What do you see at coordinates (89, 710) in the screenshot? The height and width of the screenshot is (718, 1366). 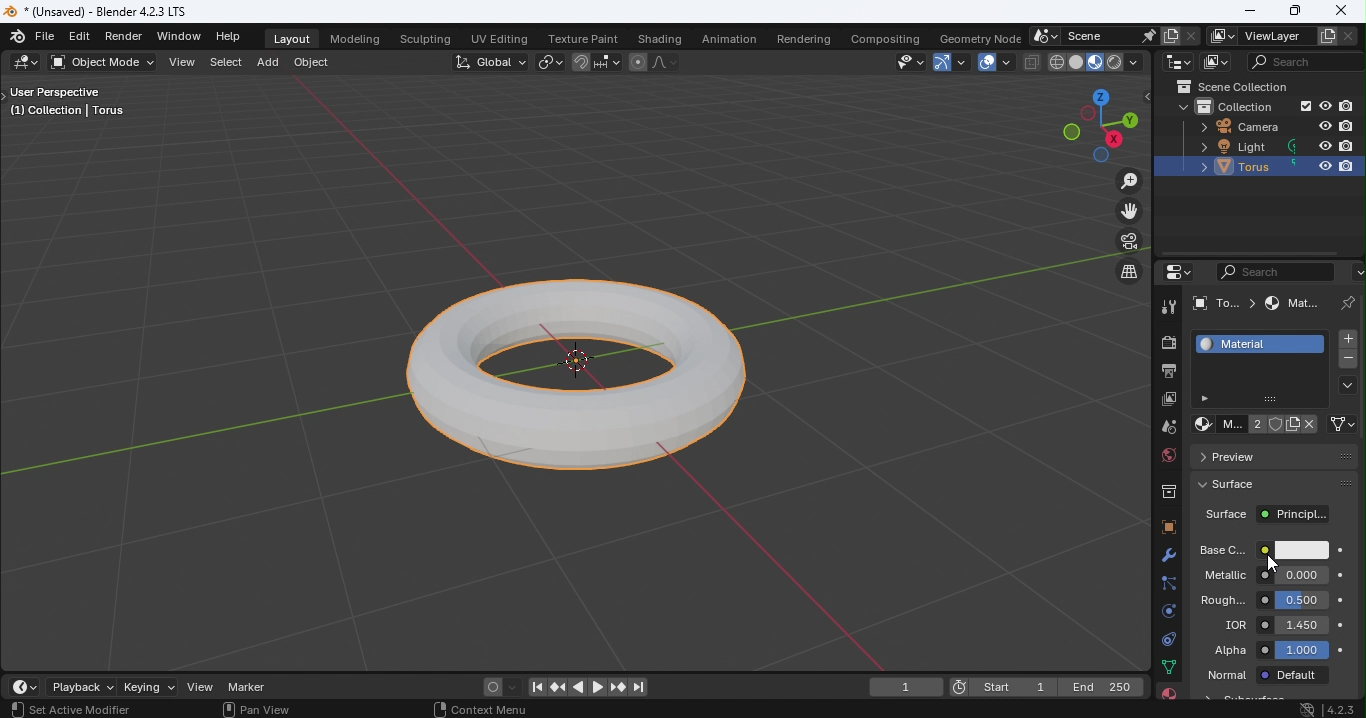 I see `Active modifier` at bounding box center [89, 710].